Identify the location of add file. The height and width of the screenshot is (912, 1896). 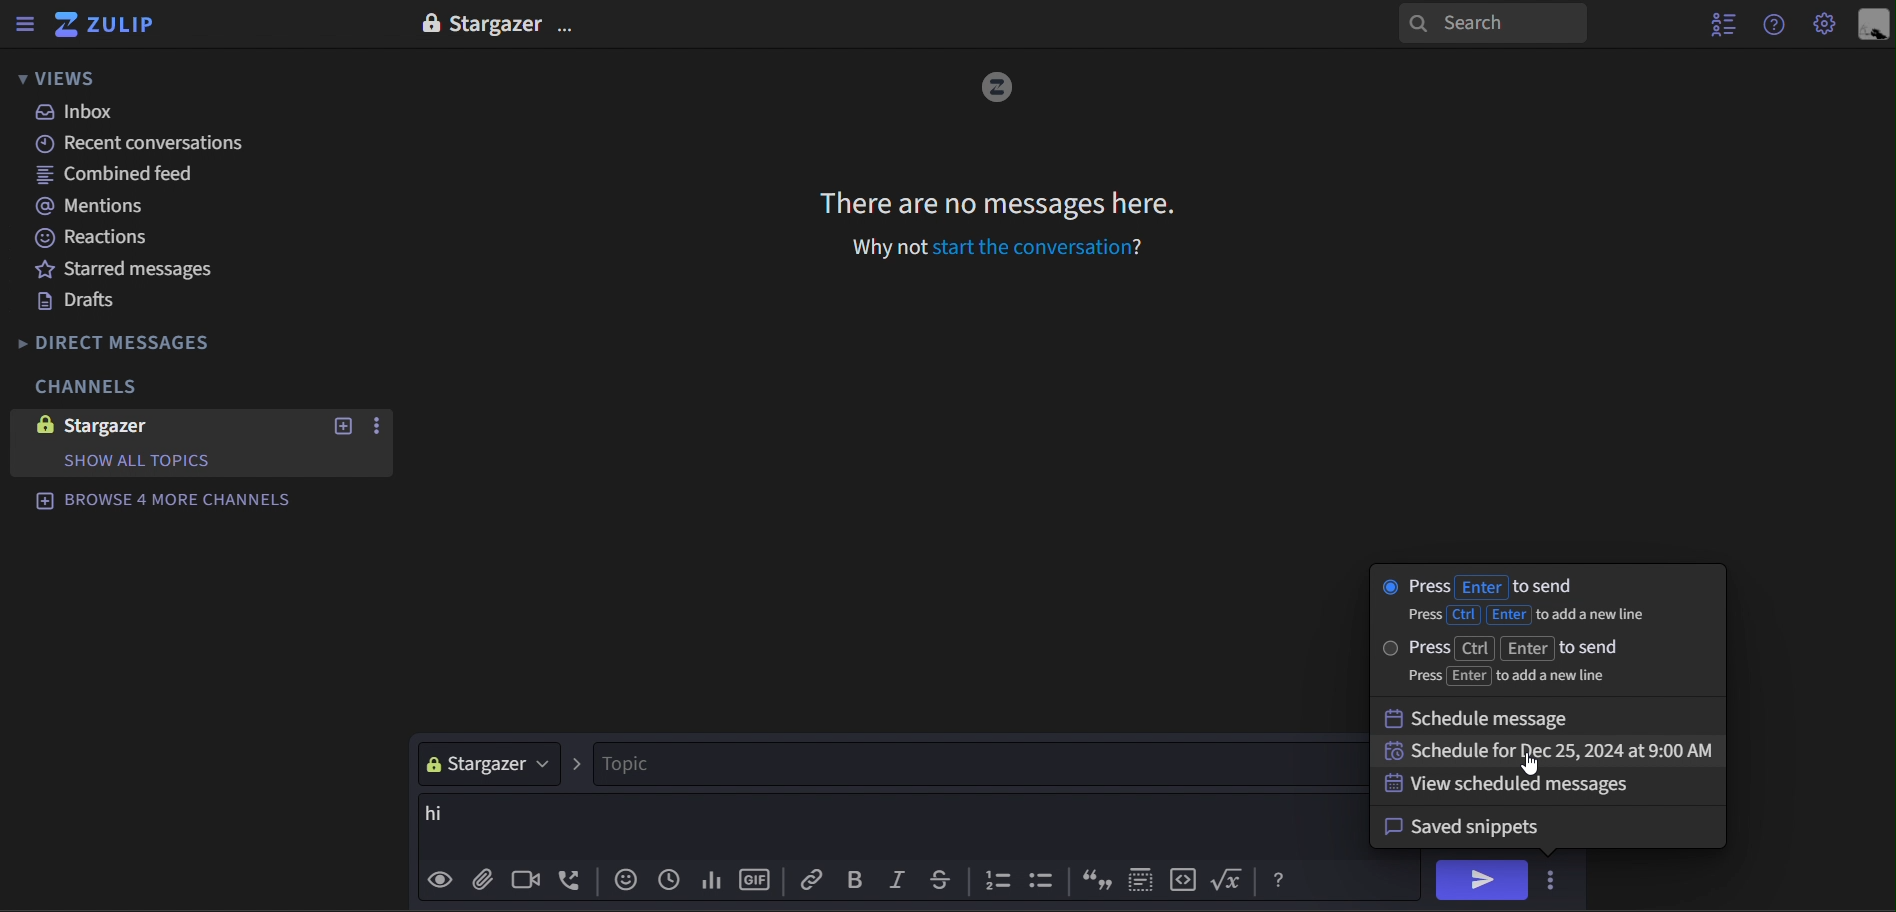
(483, 881).